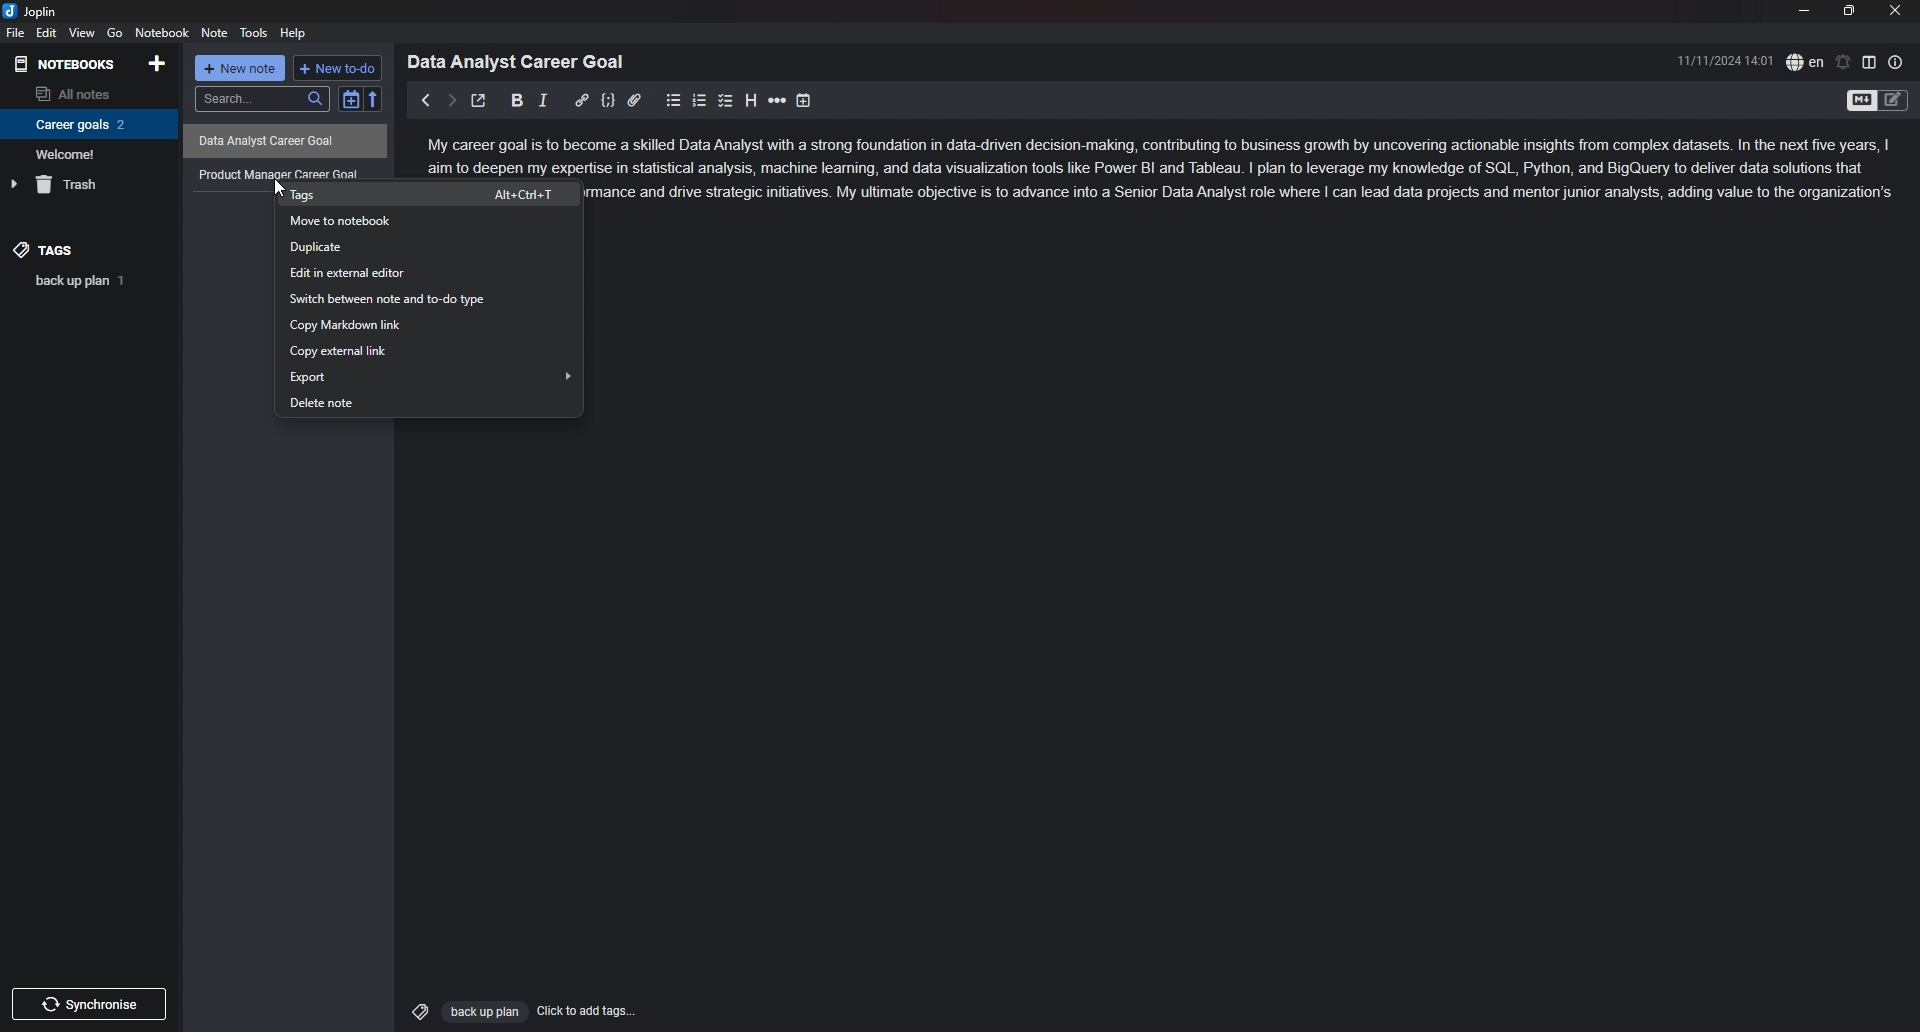  I want to click on ome a skilled Data Analyst with a strong foundation in data-driven decision-making, contributing to business growth by uncovering actionable insights from complex datasets. In the next five years, |
ise in statistical analysis, machine leaning, and data visualization tools like Power BI and Tableau. | pian to leverage my knowledge of SQL, Python, and BigQuery to deliver data solutions that
mance and drive strategic initiatives. My ultimate objective is to advance into a Senior Data Analyst role where | can lead data projects and mentor junior analysts, adding value to the organization's, so click(1248, 174).